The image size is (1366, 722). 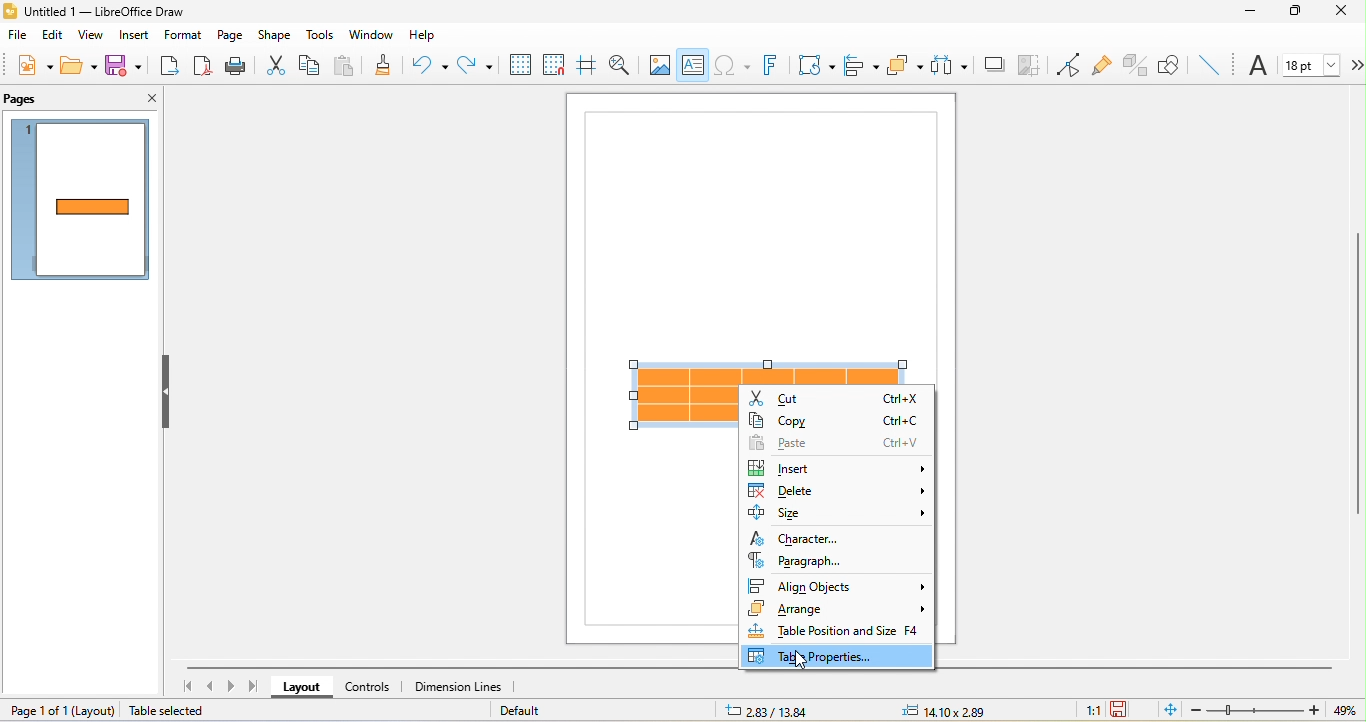 What do you see at coordinates (1104, 65) in the screenshot?
I see `gluepoint function` at bounding box center [1104, 65].